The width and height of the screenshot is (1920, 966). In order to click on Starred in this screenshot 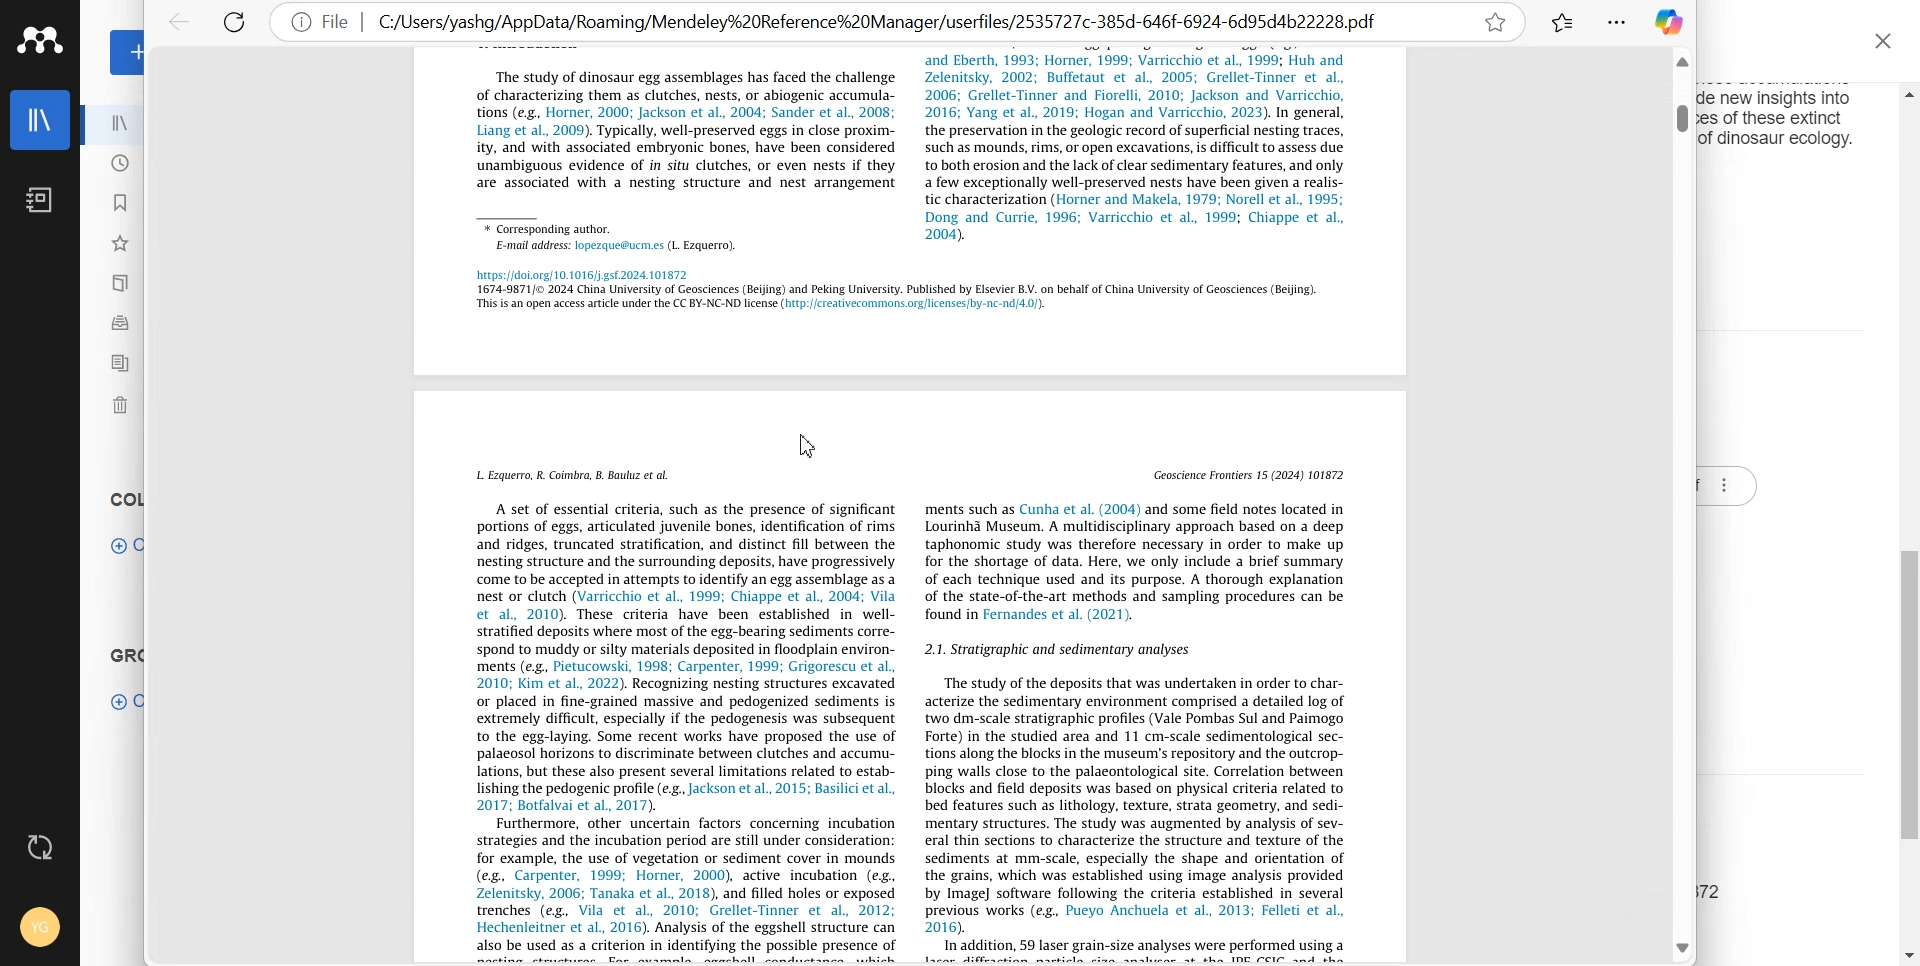, I will do `click(1494, 22)`.